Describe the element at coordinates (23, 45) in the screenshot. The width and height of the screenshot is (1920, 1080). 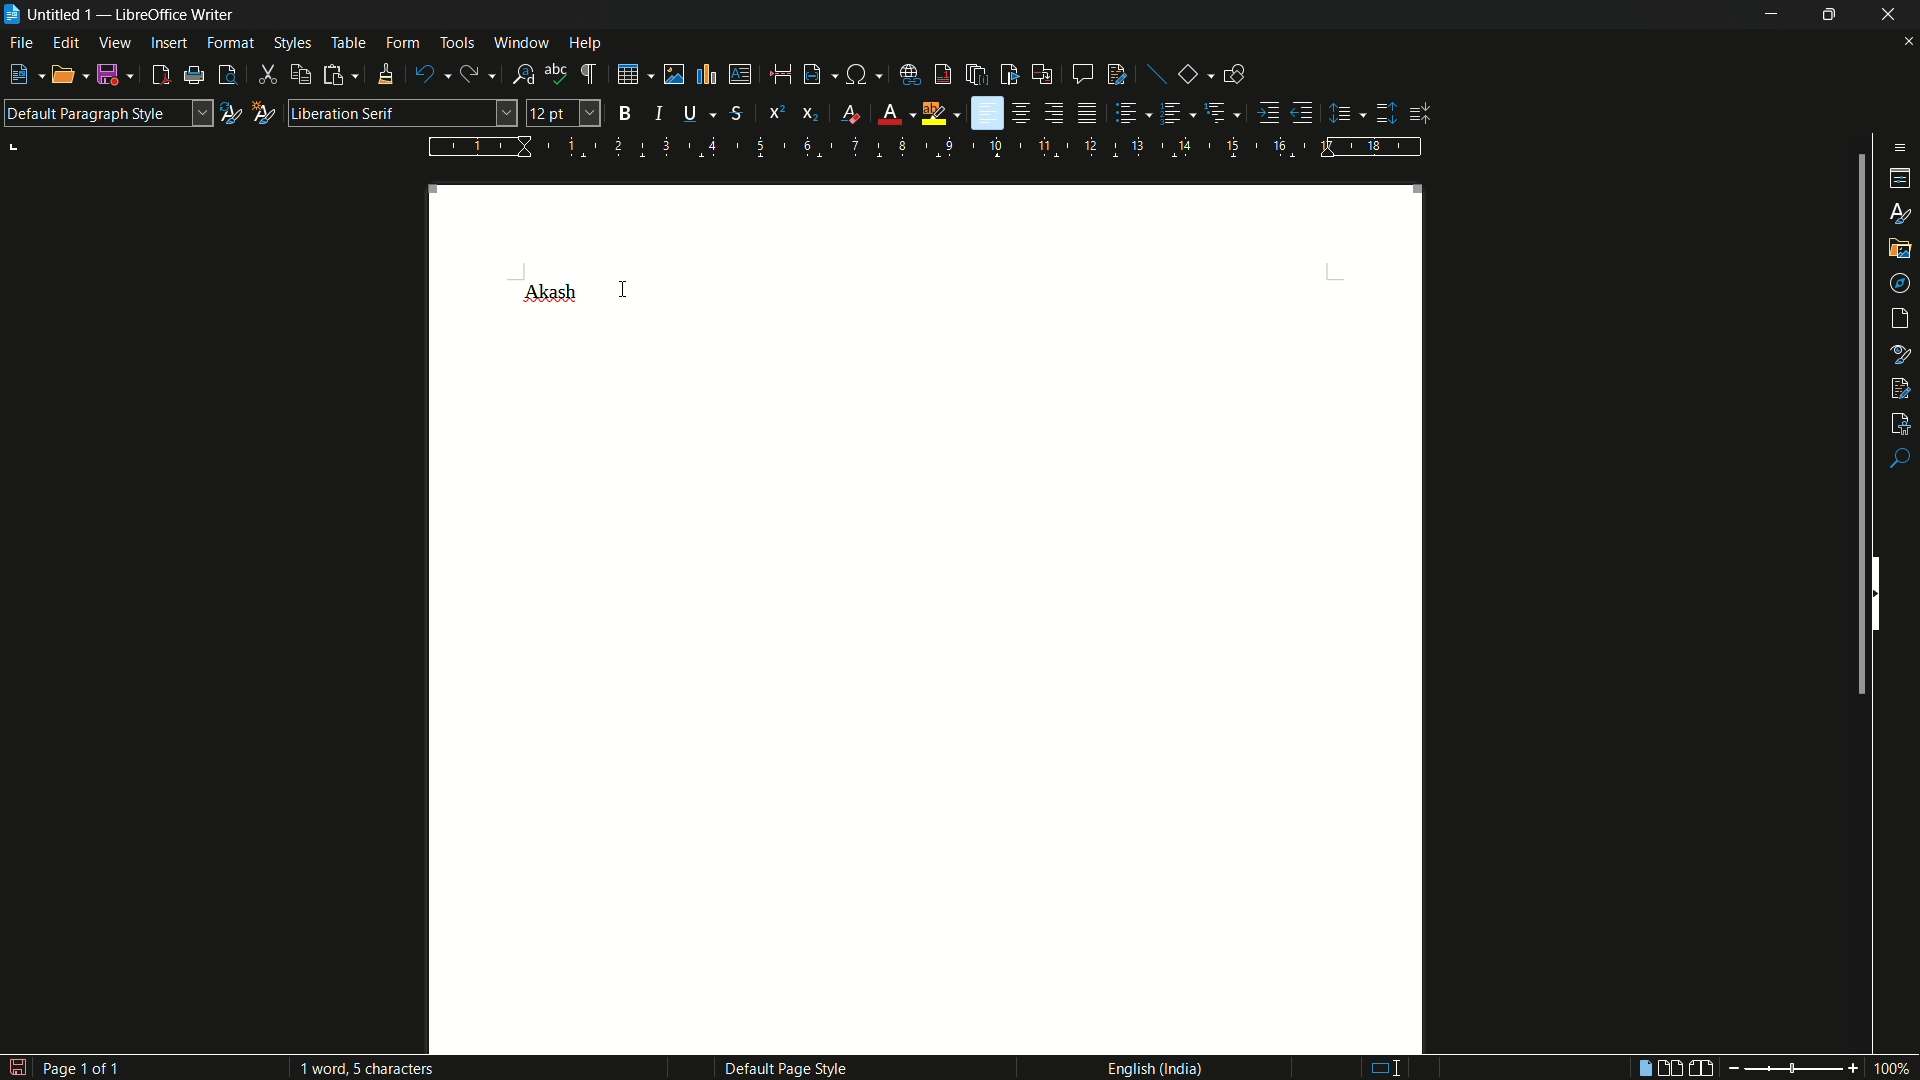
I see `file menu` at that location.